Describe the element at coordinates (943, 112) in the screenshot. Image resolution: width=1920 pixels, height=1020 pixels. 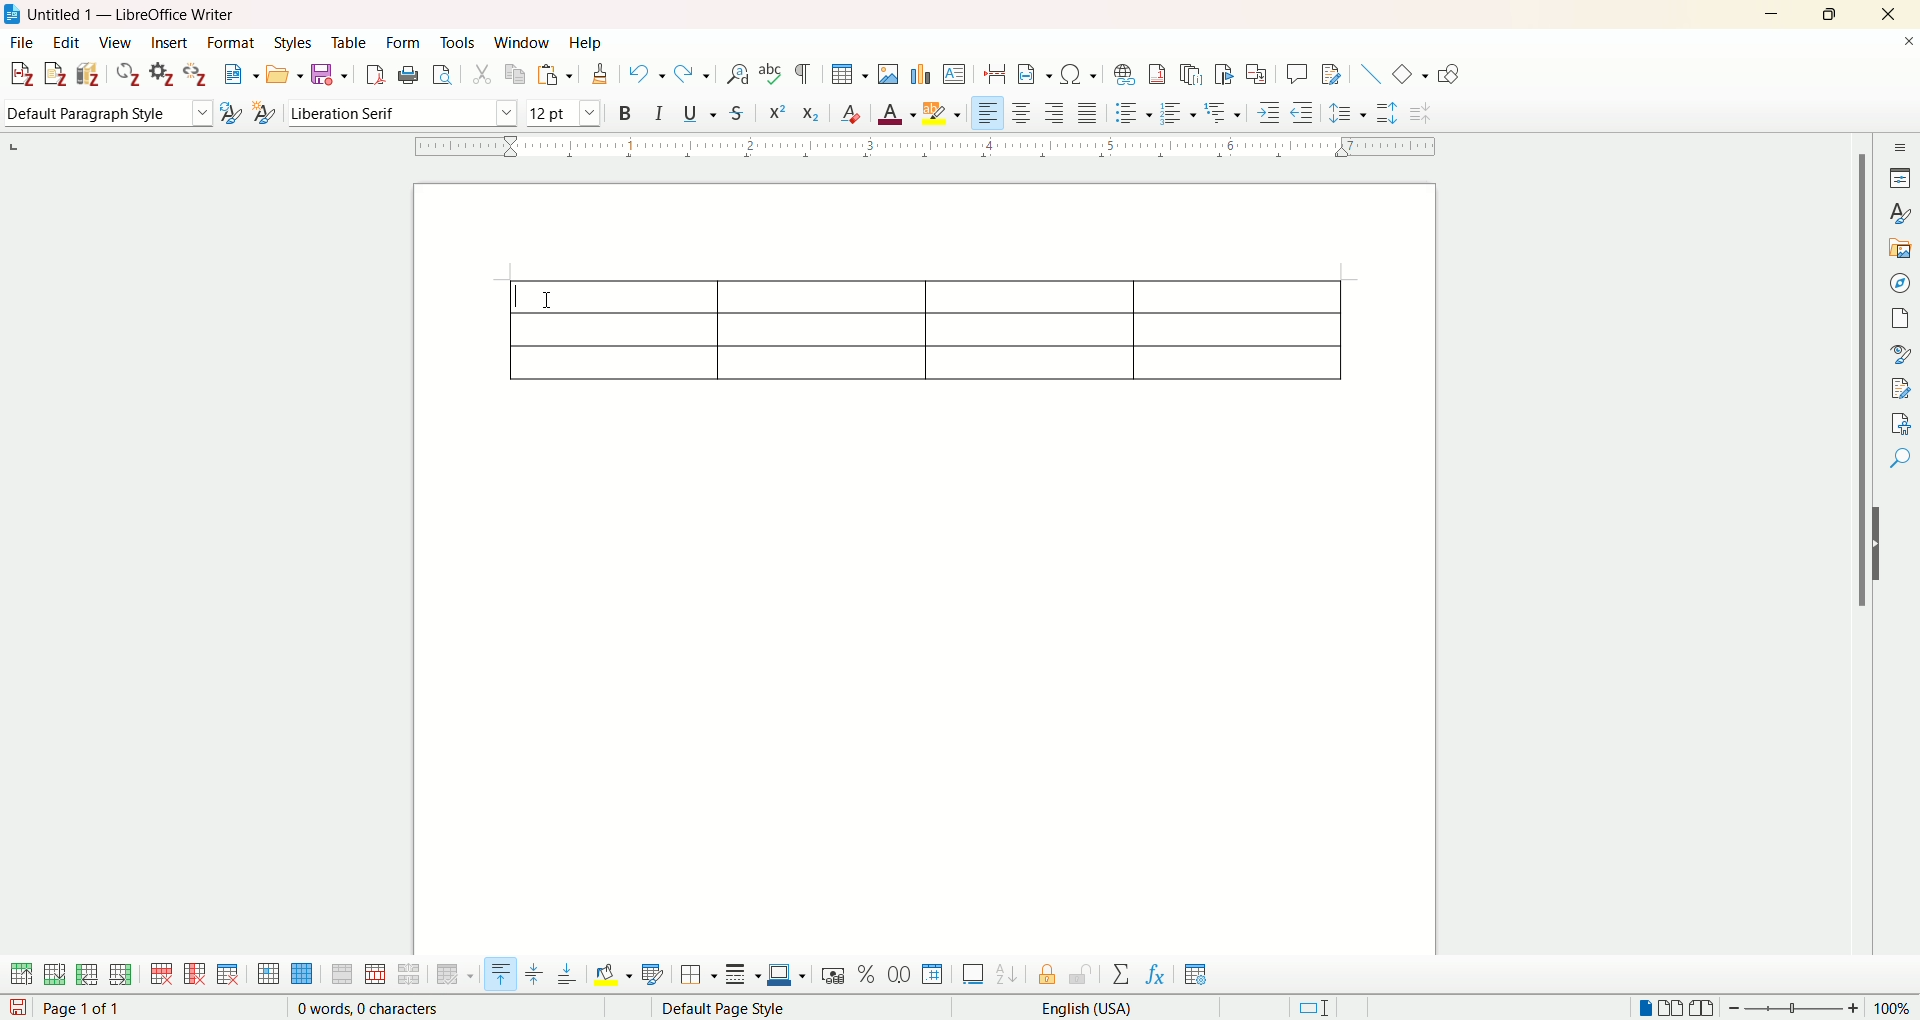
I see `highlighting color` at that location.